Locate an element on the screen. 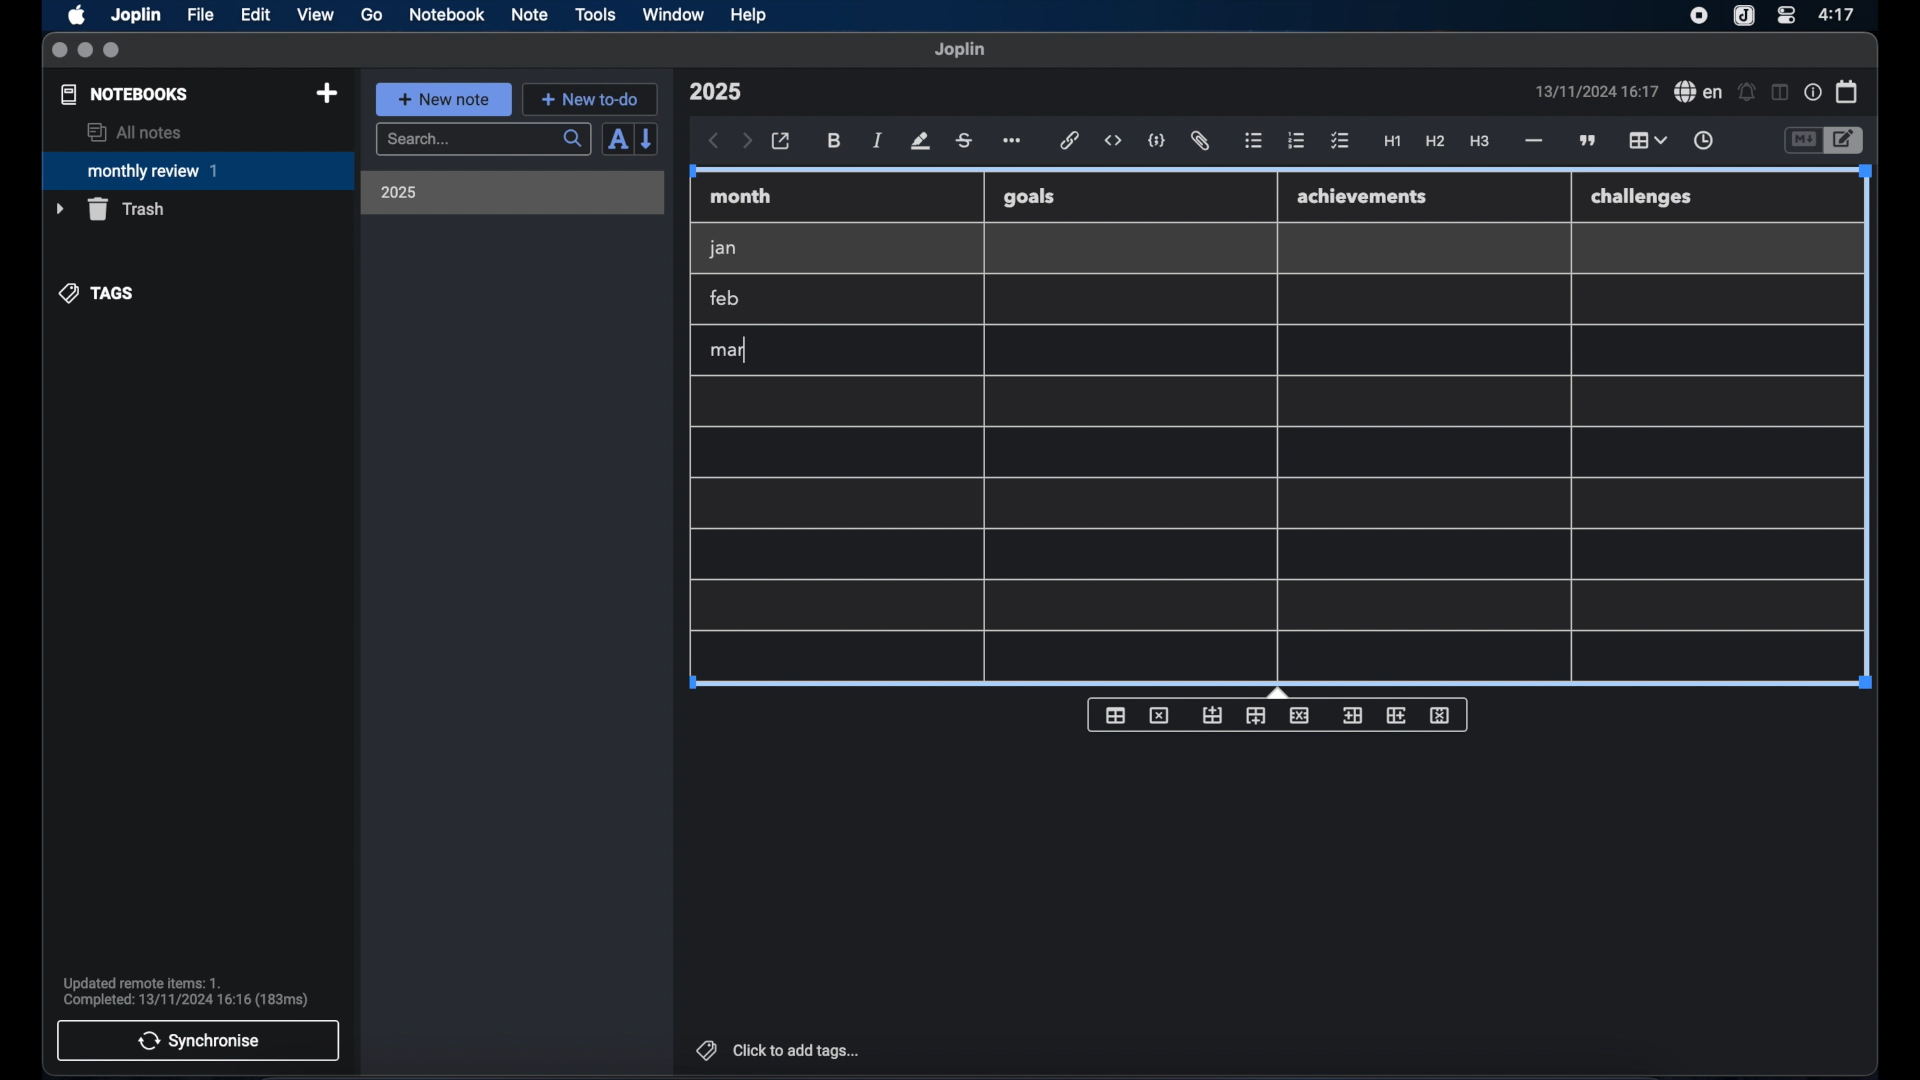  synchronise is located at coordinates (198, 1040).